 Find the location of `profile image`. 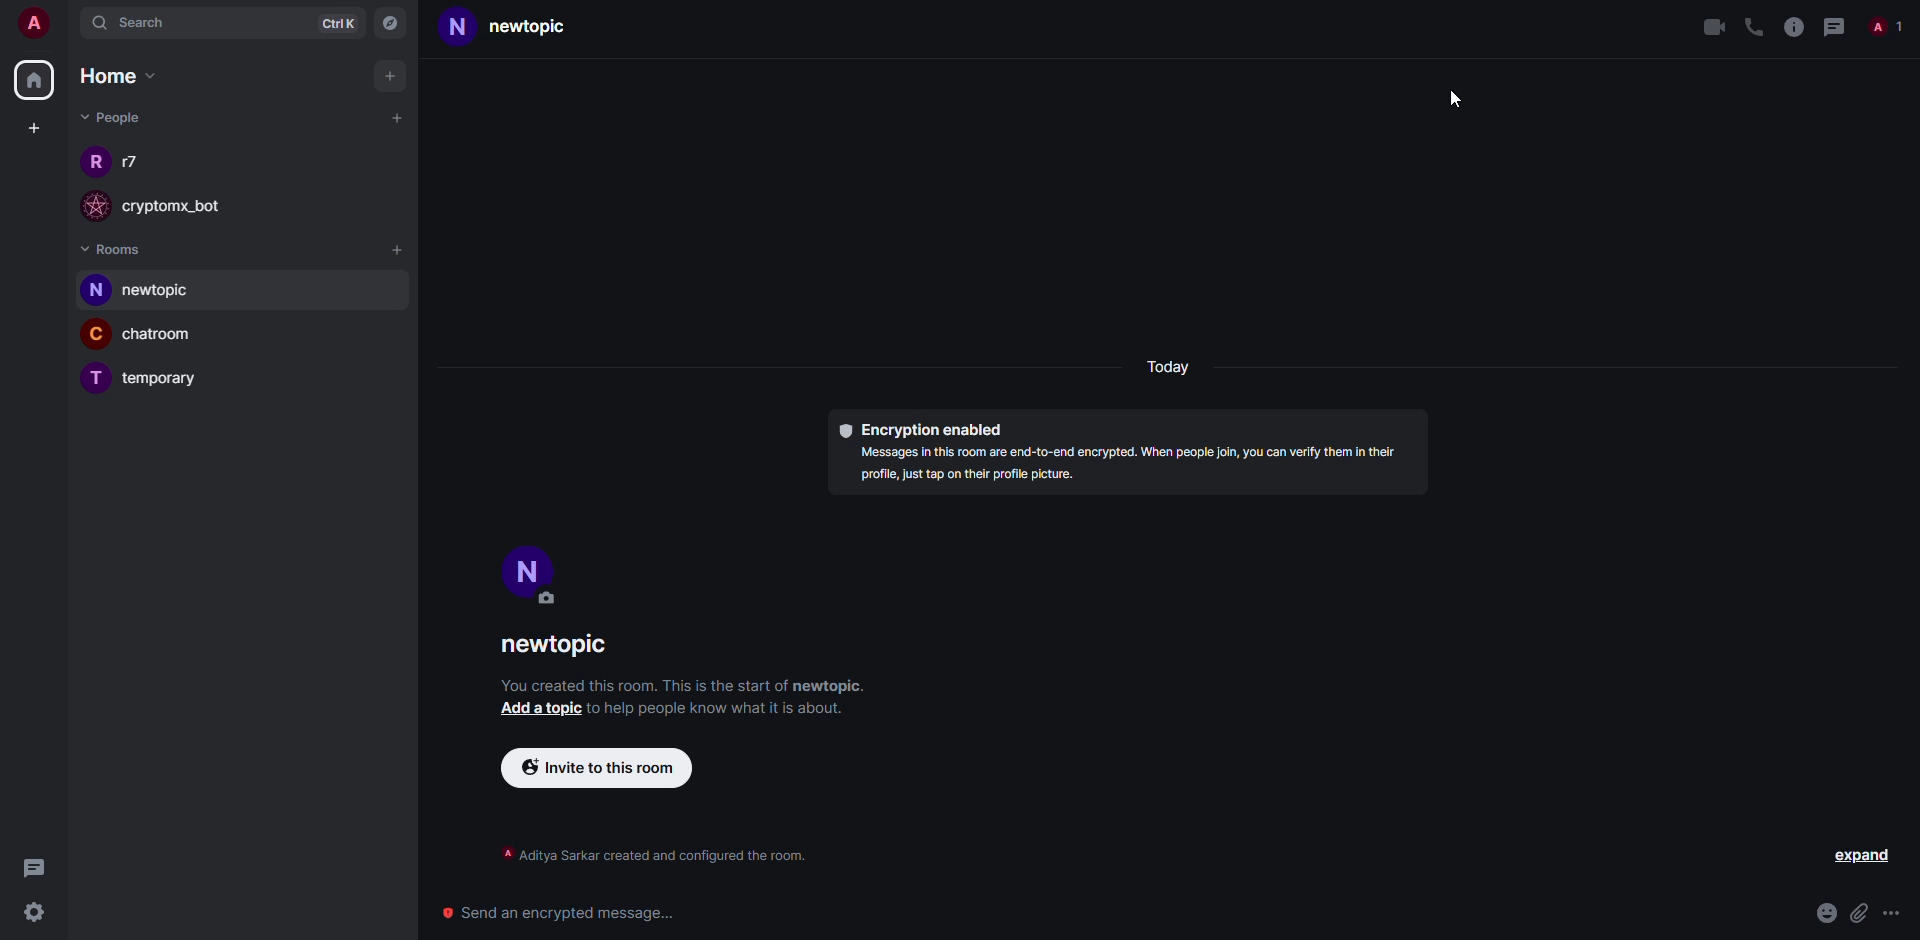

profile image is located at coordinates (96, 333).